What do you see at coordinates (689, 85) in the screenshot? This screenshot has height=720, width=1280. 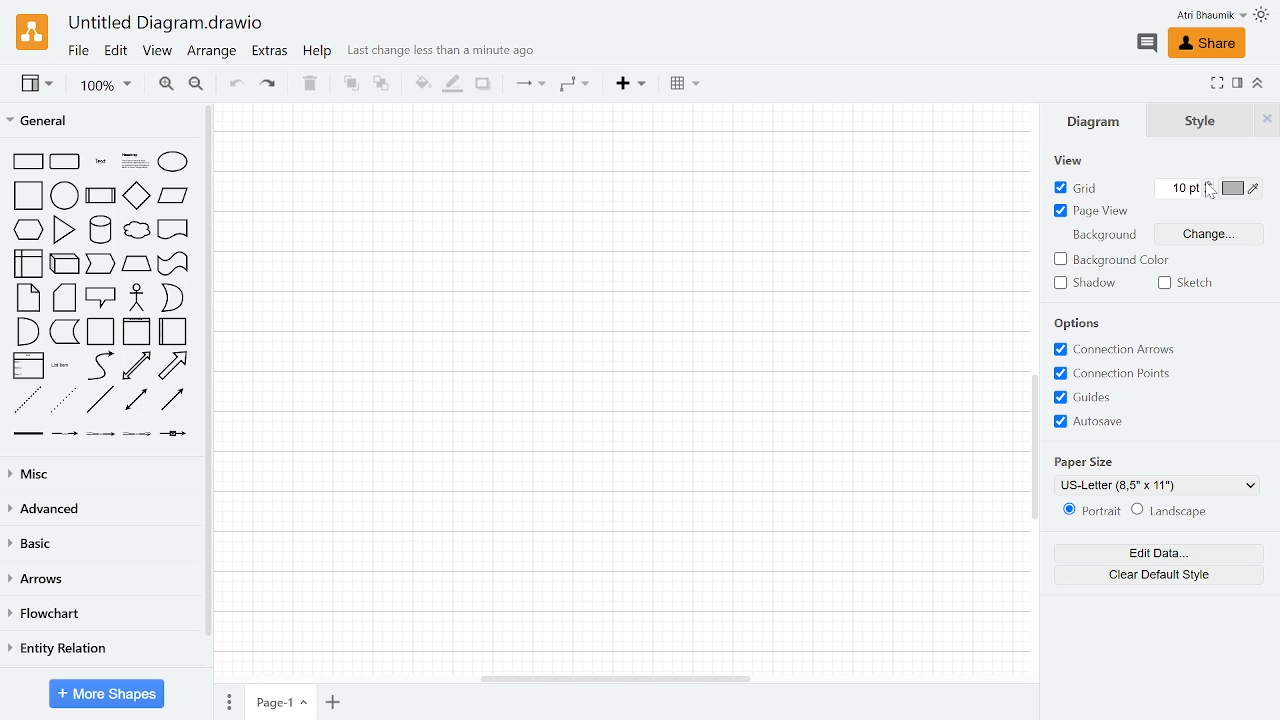 I see `table` at bounding box center [689, 85].